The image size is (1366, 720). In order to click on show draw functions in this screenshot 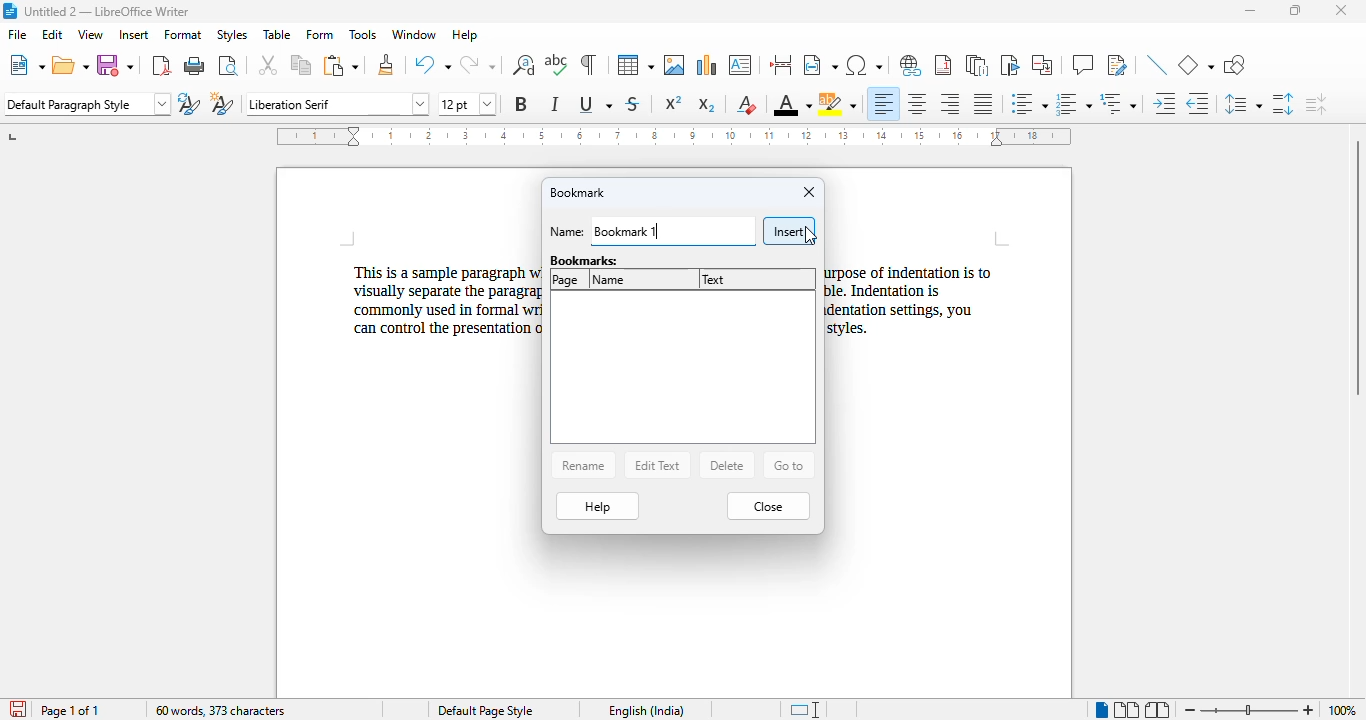, I will do `click(1236, 65)`.